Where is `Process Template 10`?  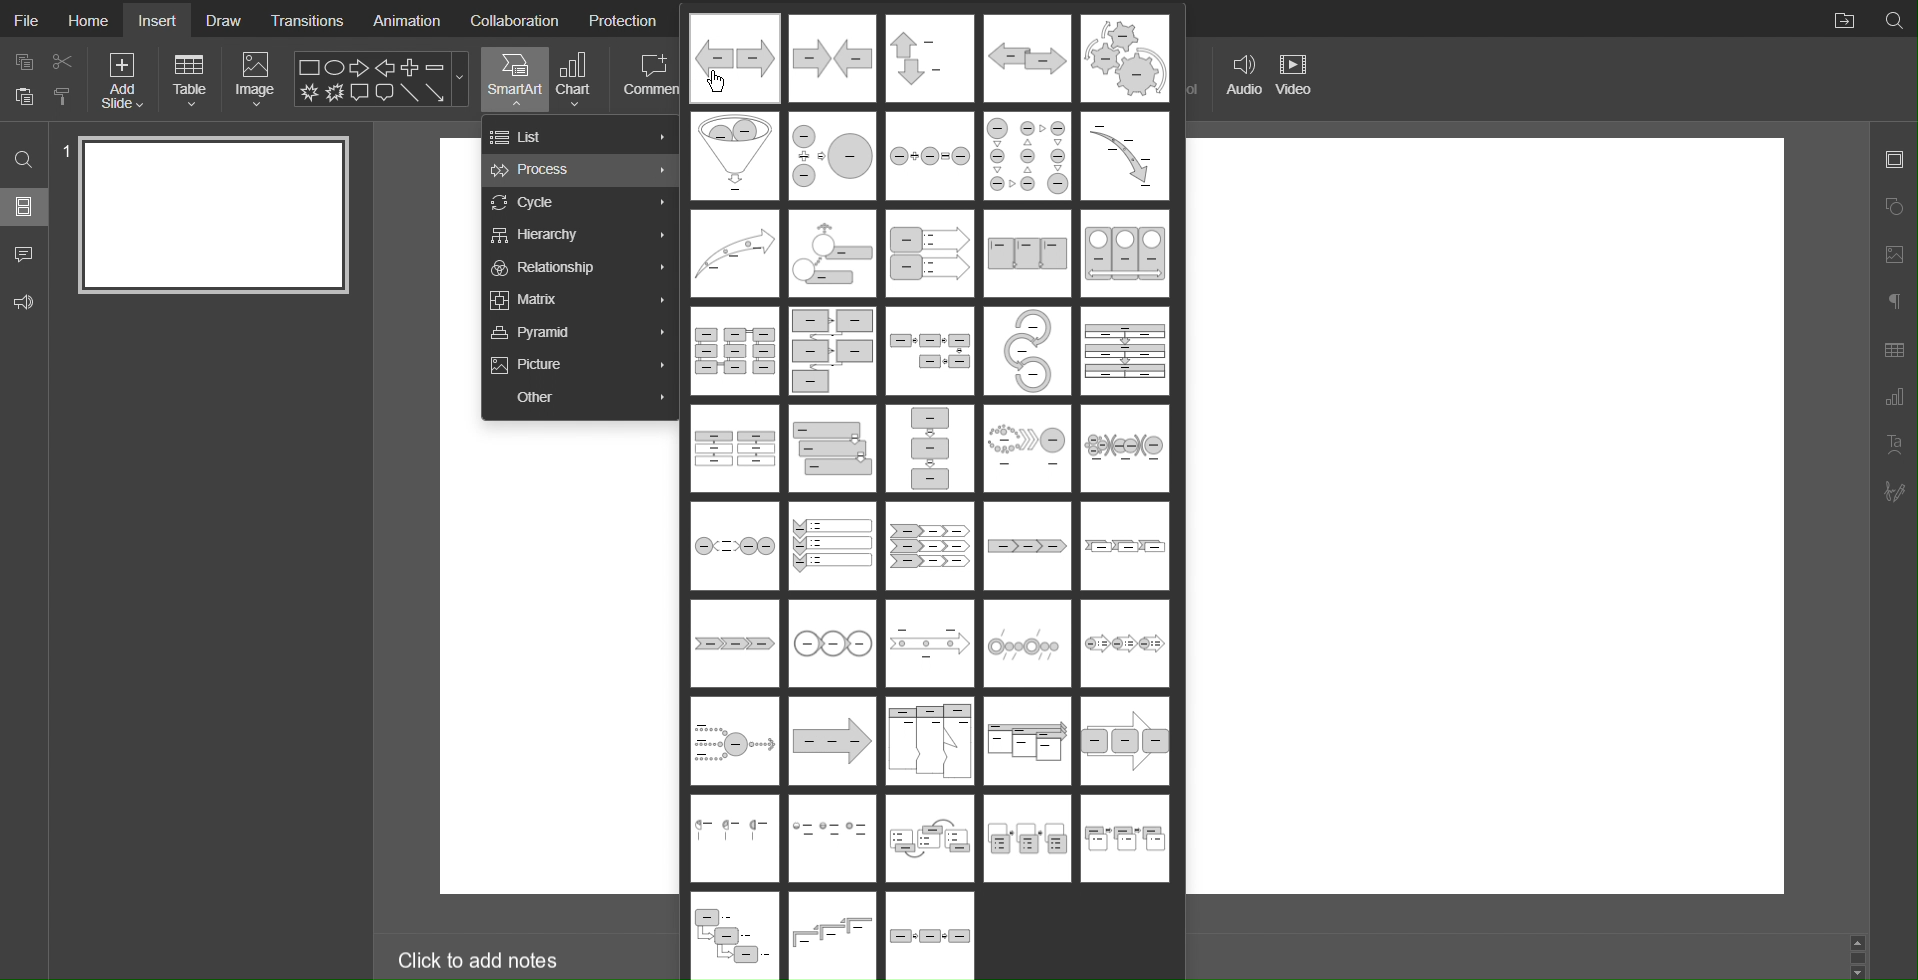 Process Template 10 is located at coordinates (1125, 158).